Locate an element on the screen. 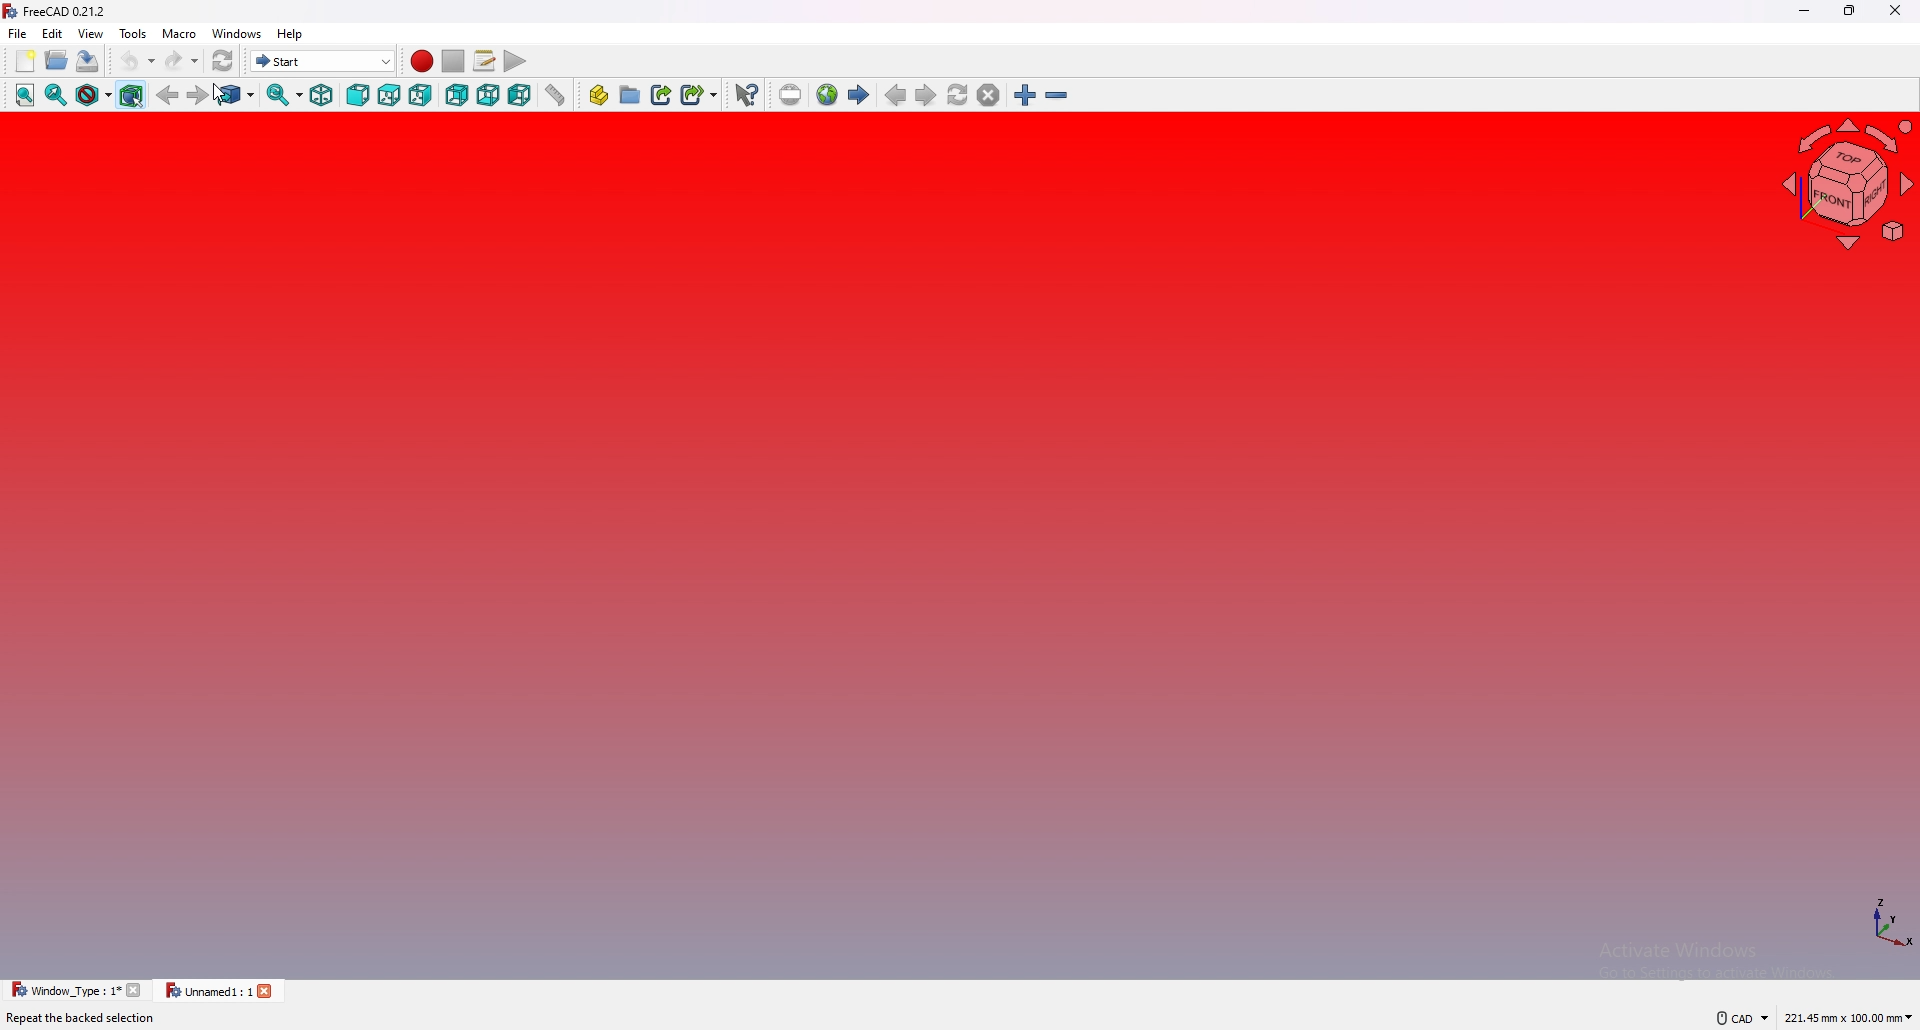 Image resolution: width=1920 pixels, height=1030 pixels. navigating cube is located at coordinates (1846, 185).